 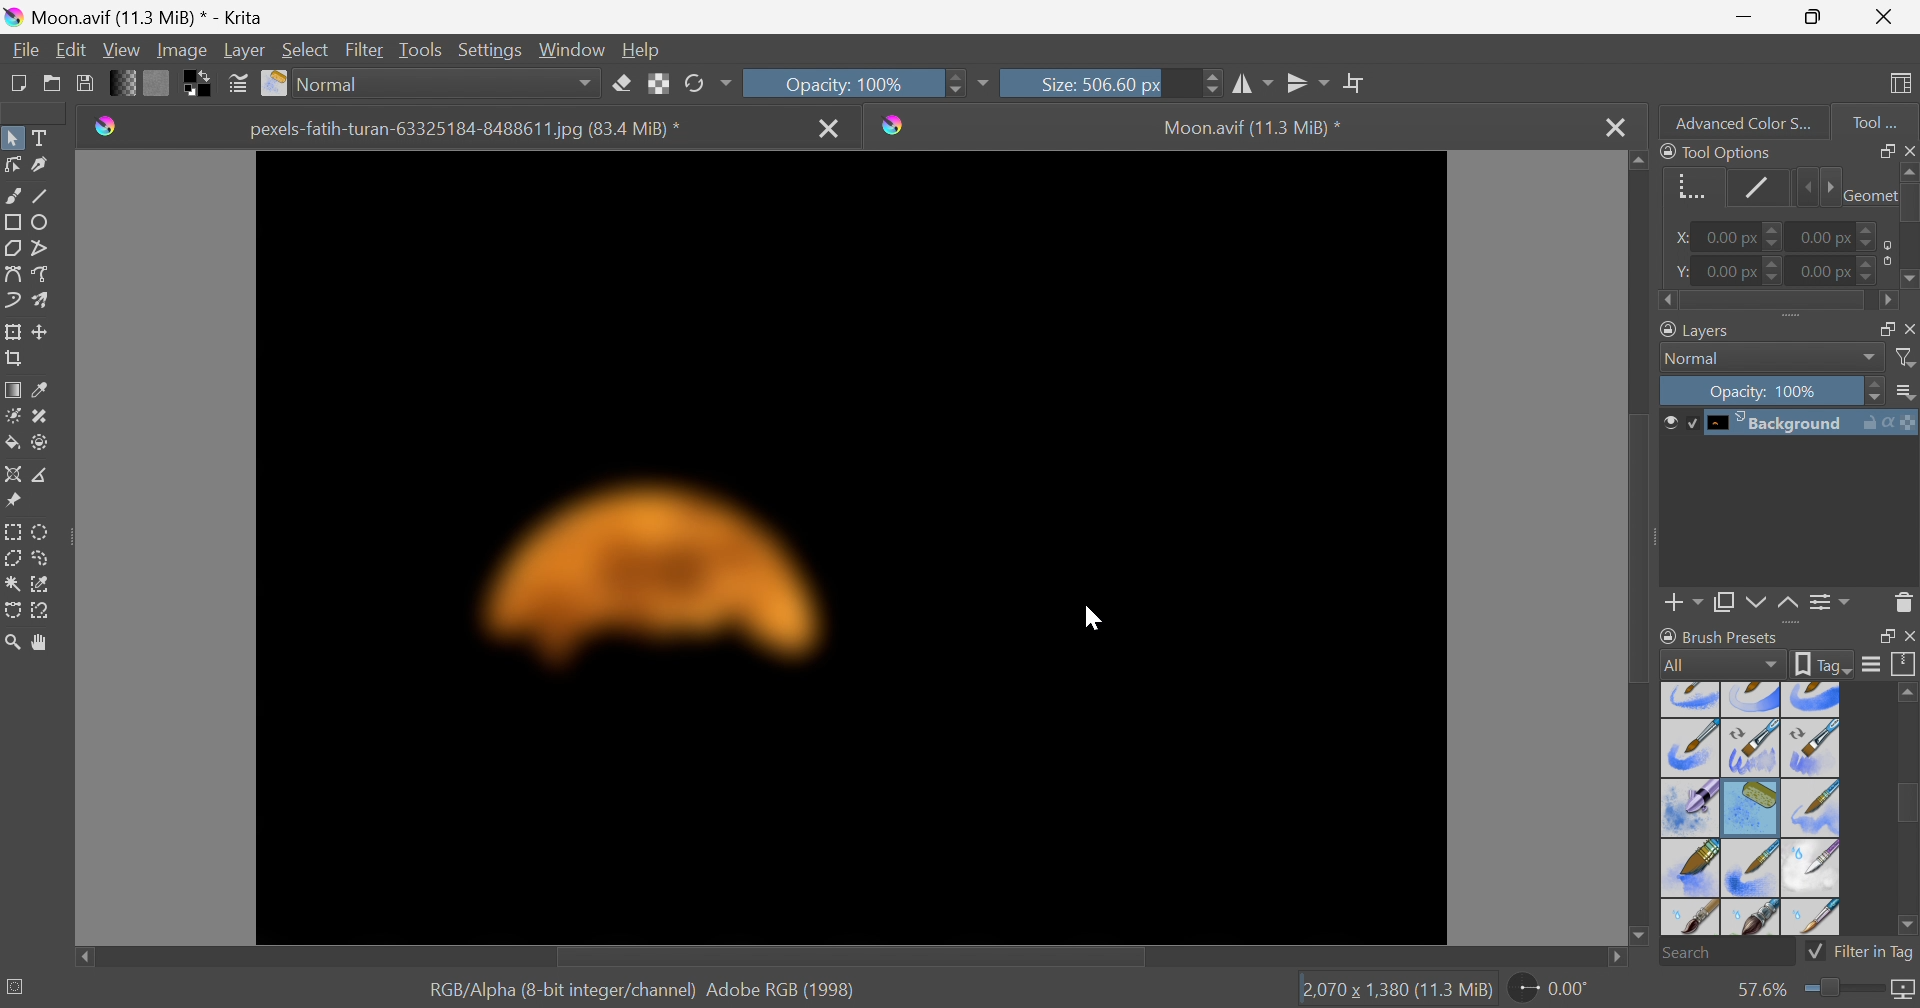 I want to click on Preserve Alpha, so click(x=655, y=85).